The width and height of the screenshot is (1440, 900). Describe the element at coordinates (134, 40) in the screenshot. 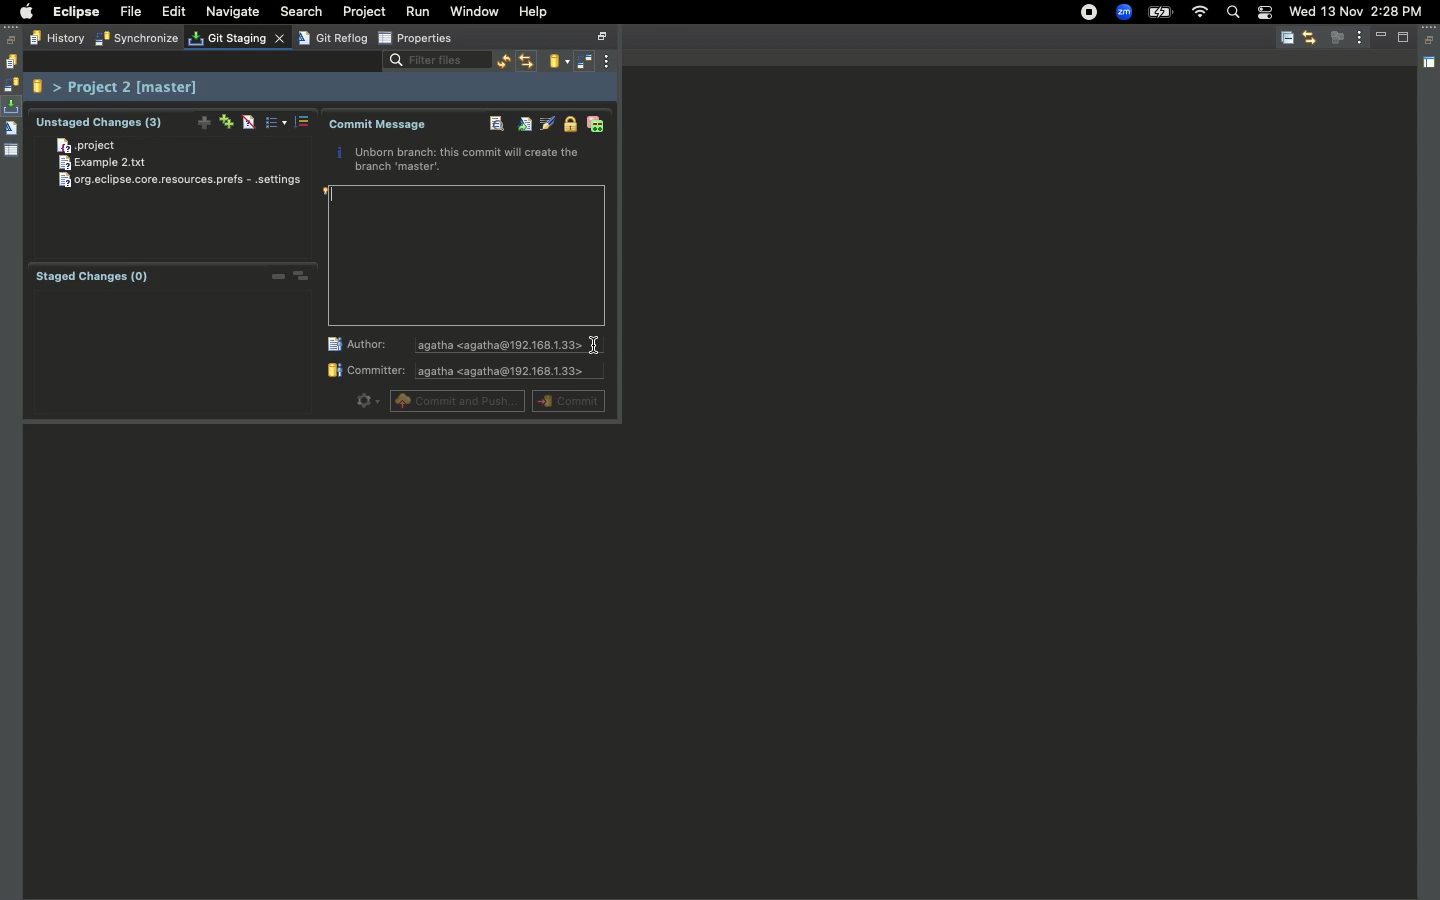

I see `Synchronize` at that location.